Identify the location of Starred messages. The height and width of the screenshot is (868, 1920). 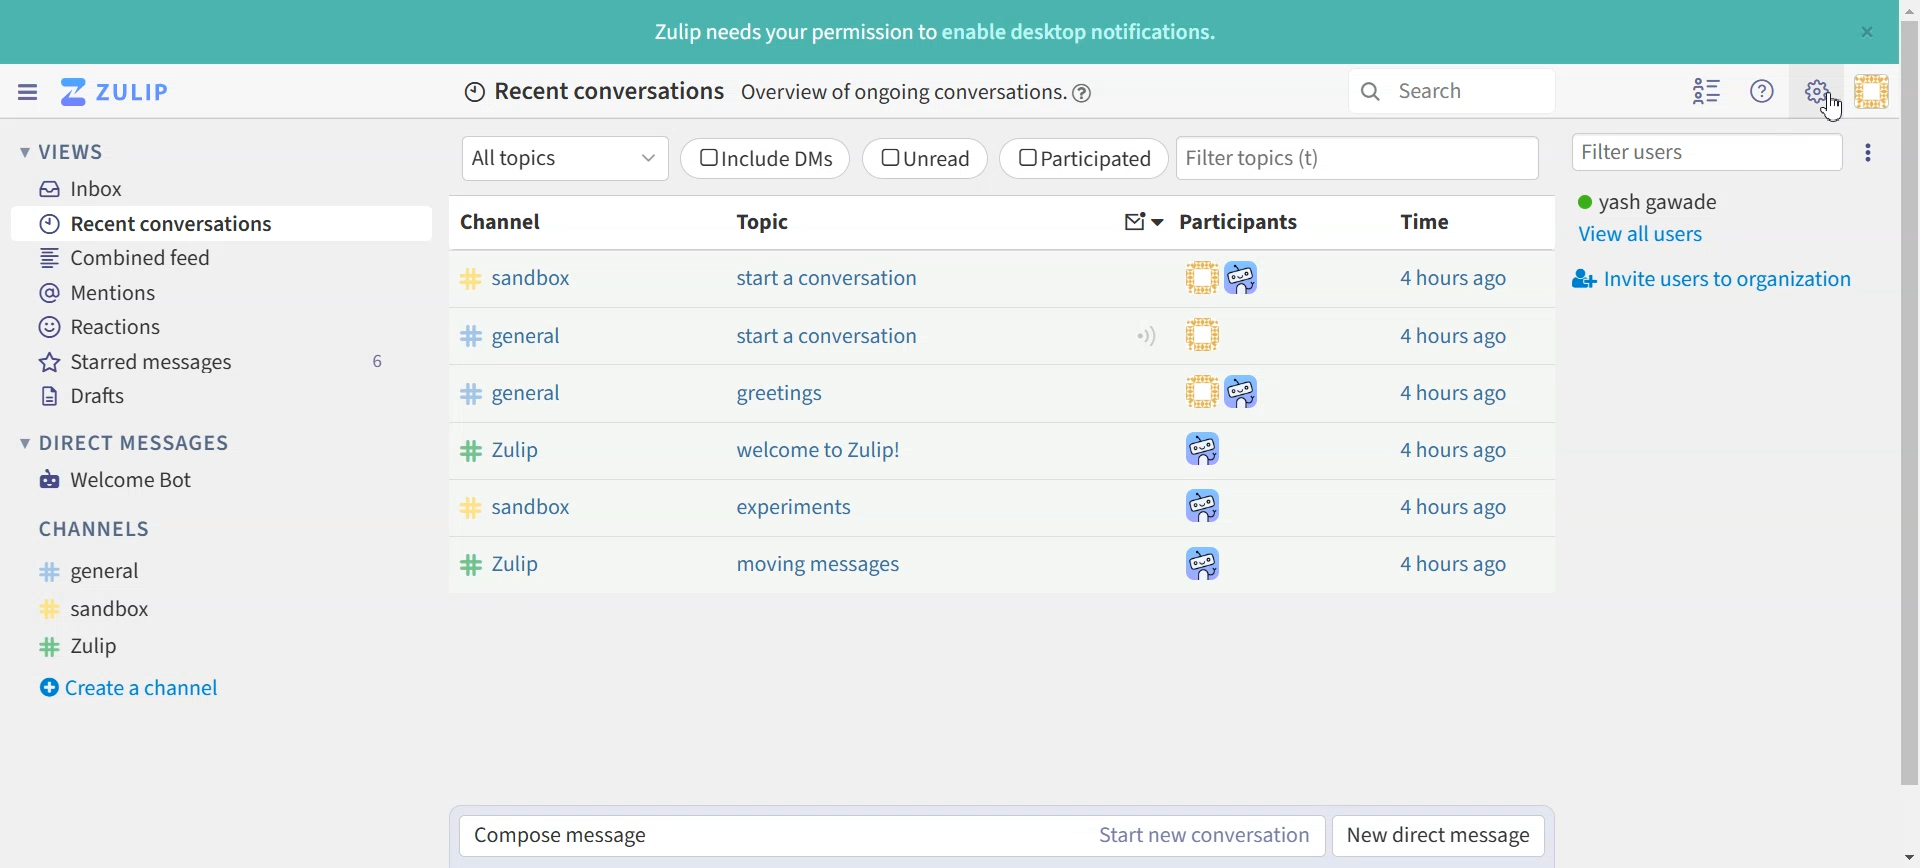
(225, 361).